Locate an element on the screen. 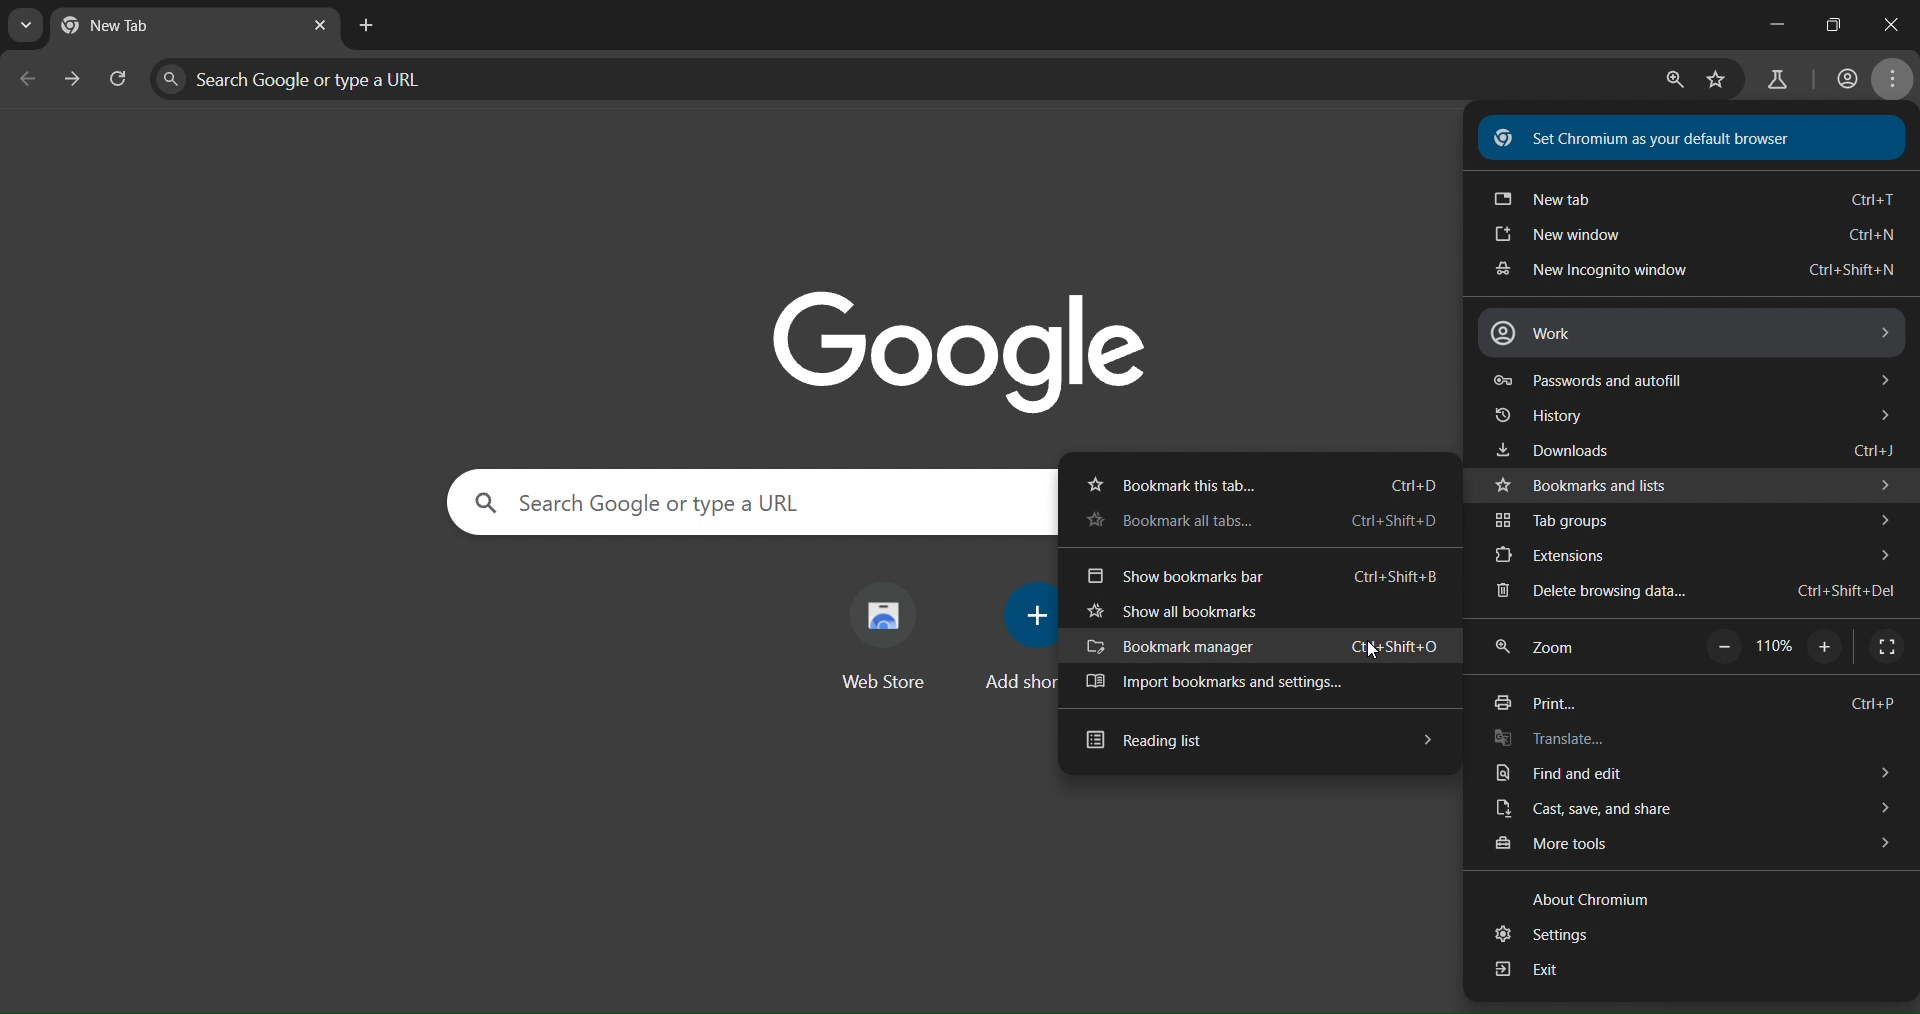 This screenshot has width=1920, height=1014. 100% is located at coordinates (1775, 642).